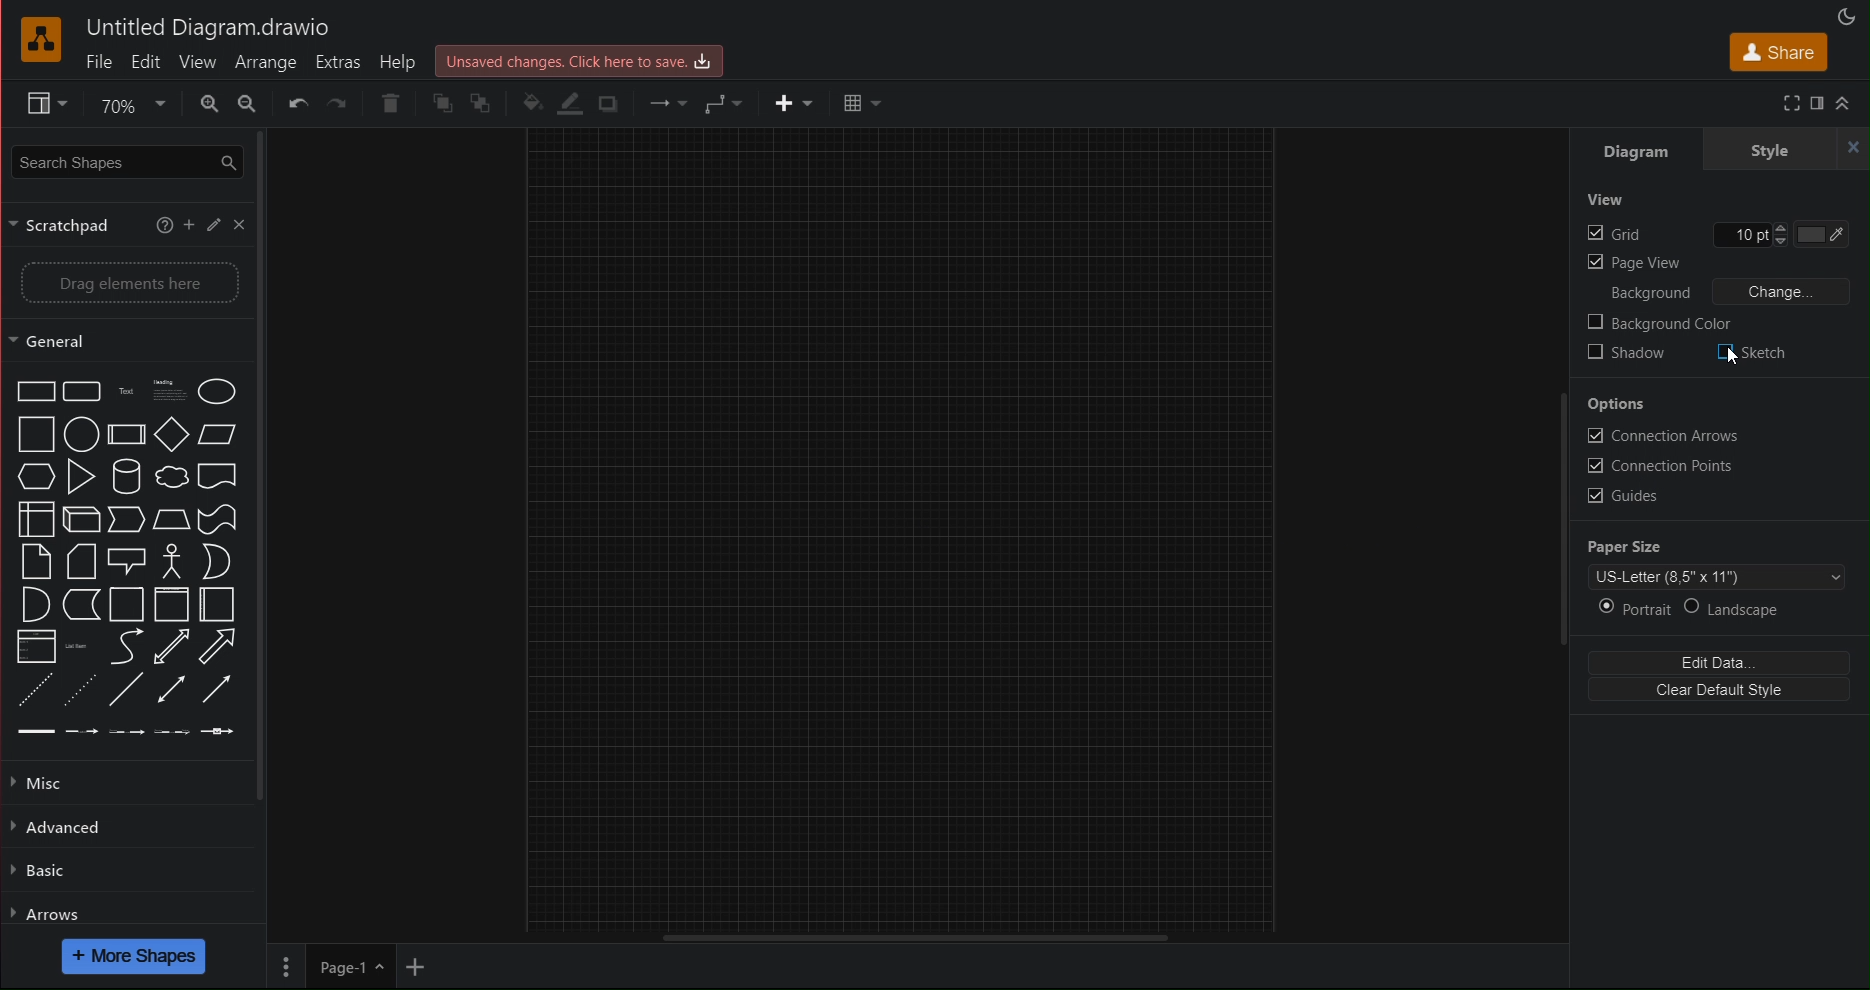  What do you see at coordinates (215, 604) in the screenshot?
I see `horizontal container` at bounding box center [215, 604].